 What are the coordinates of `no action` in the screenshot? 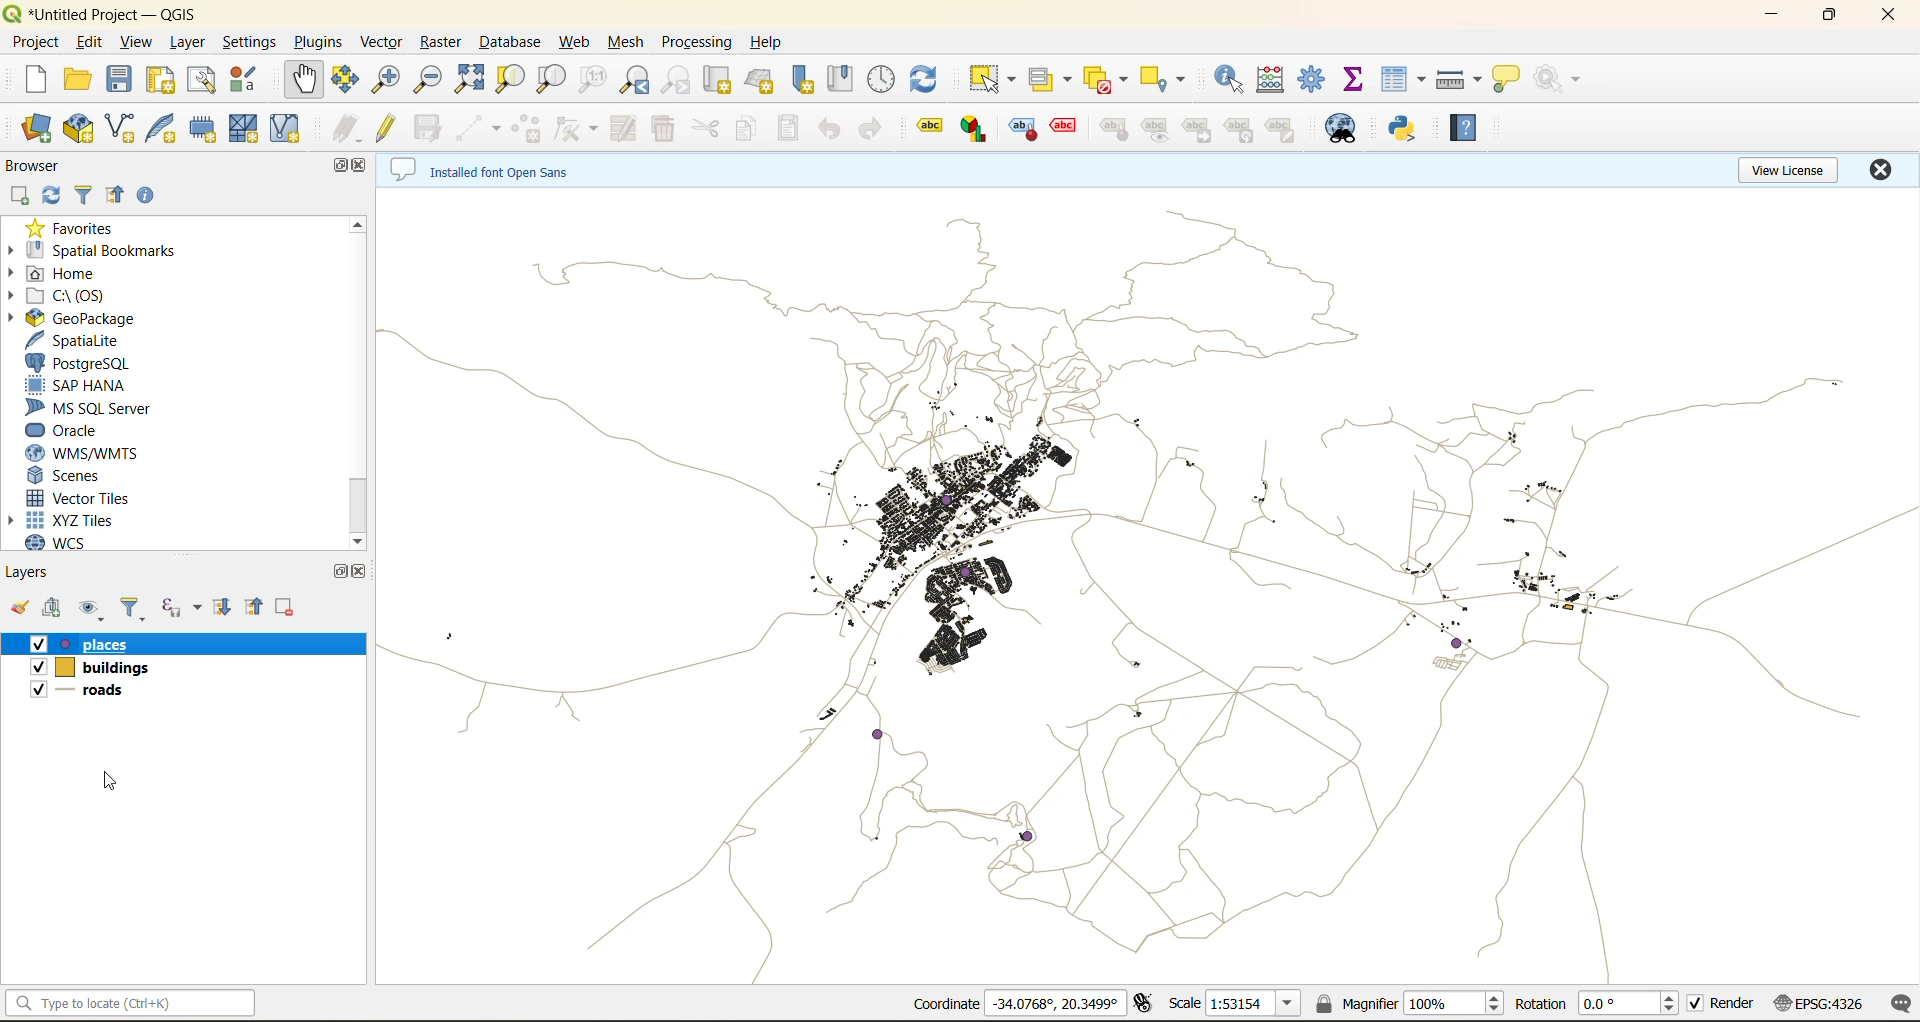 It's located at (1561, 79).